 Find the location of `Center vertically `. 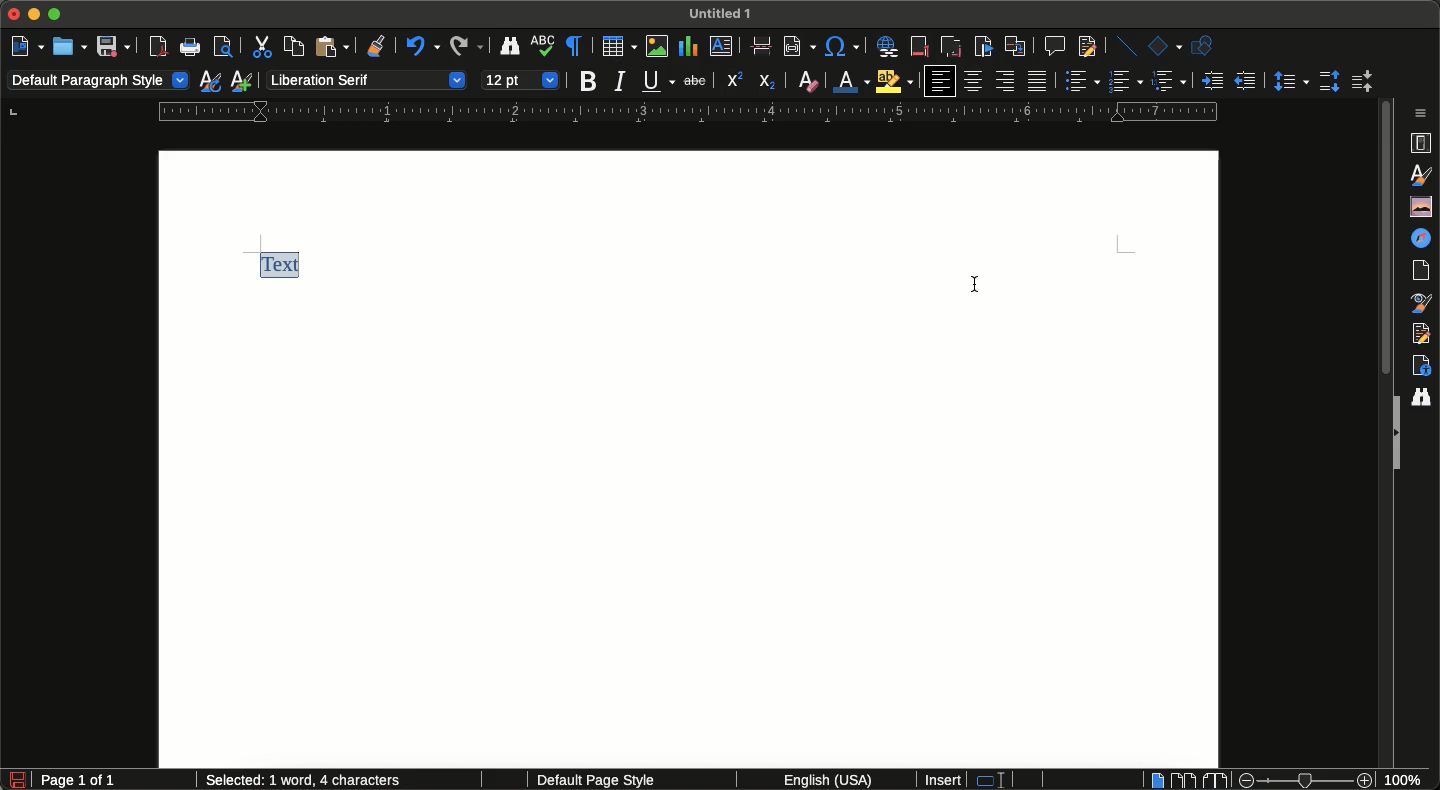

Center vertically  is located at coordinates (974, 81).